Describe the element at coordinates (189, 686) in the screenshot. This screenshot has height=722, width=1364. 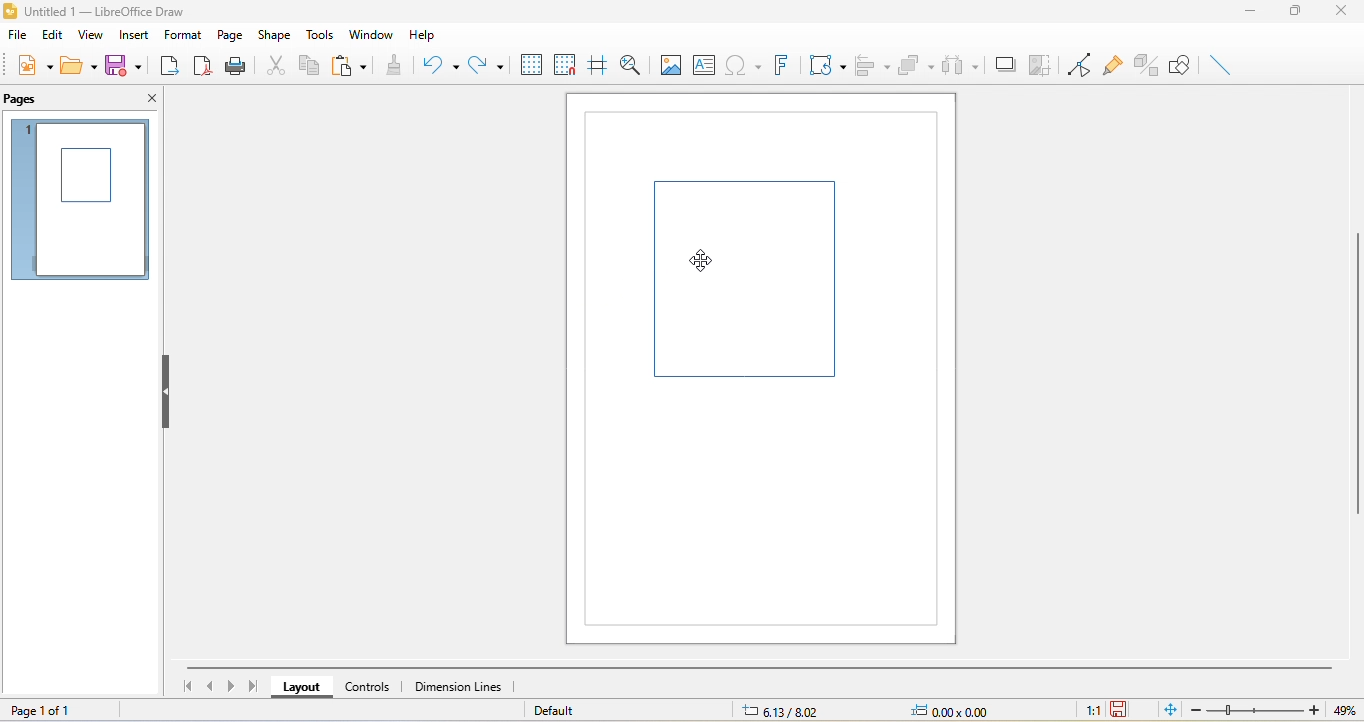
I see `first page` at that location.